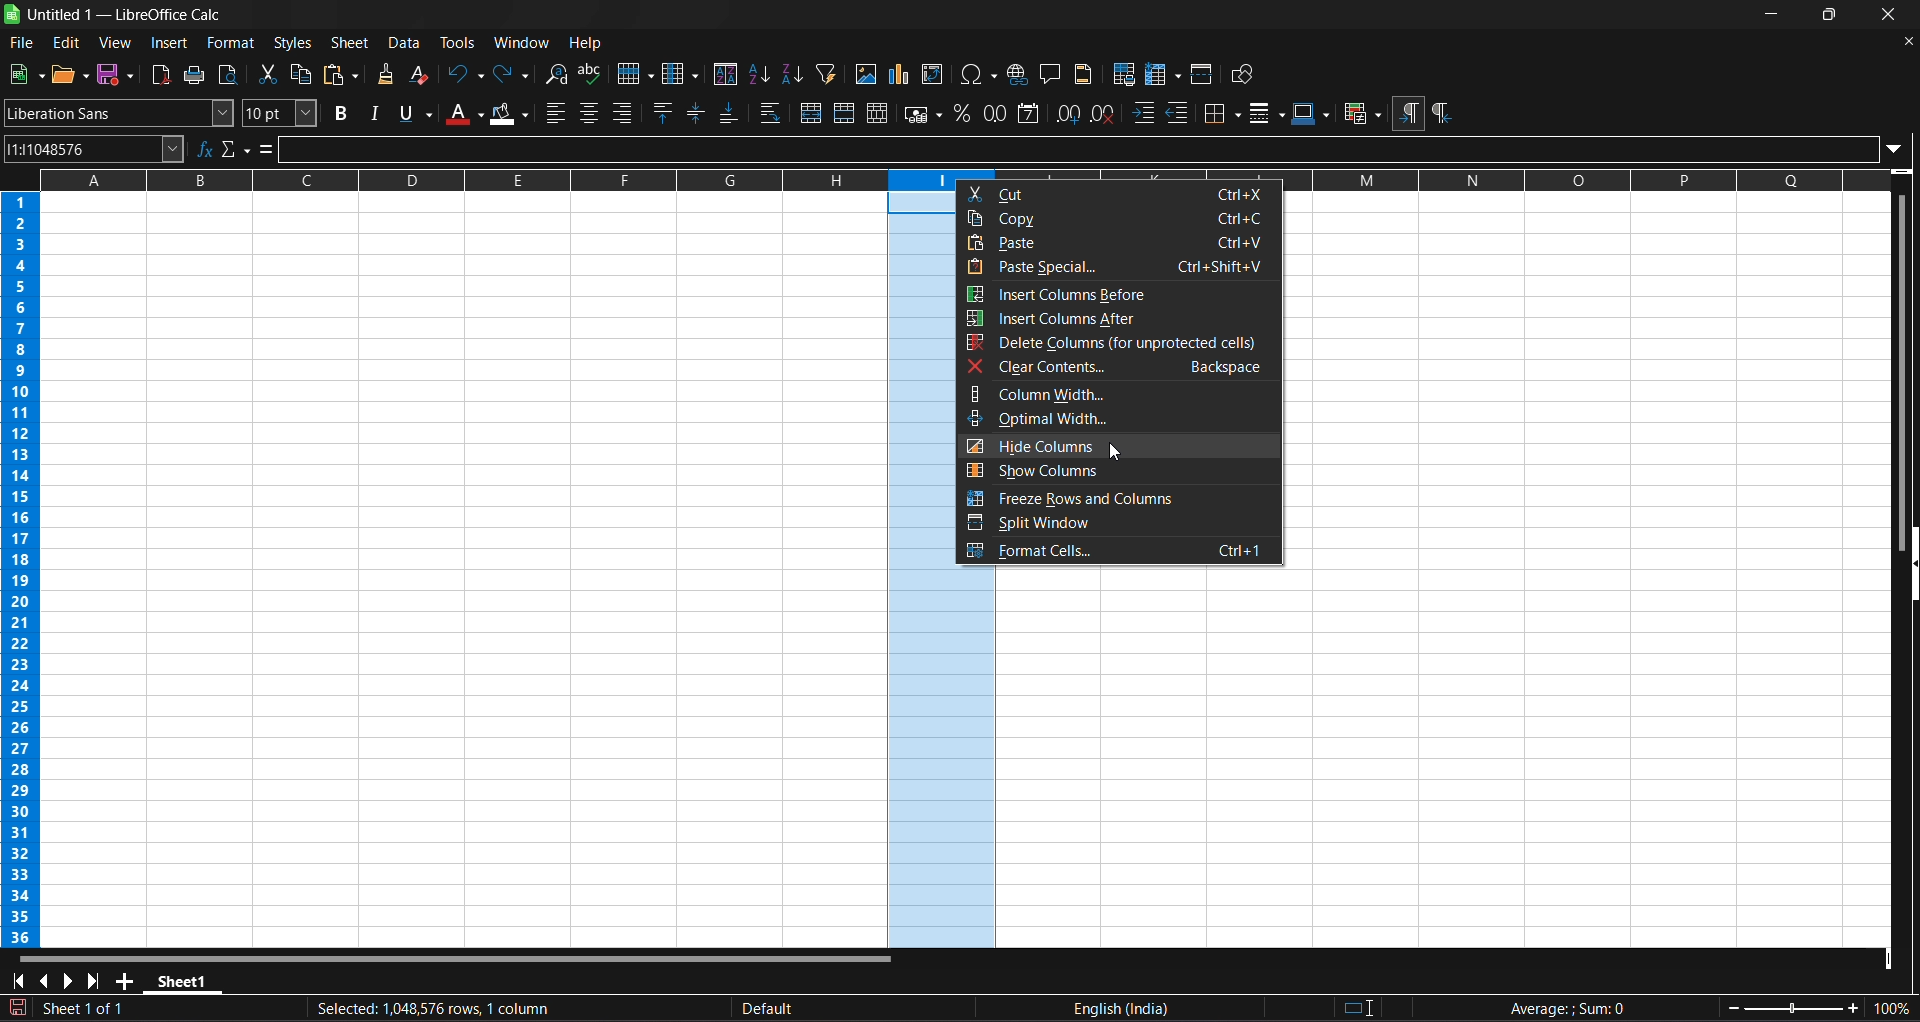 This screenshot has height=1022, width=1920. What do you see at coordinates (967, 114) in the screenshot?
I see `format as percen` at bounding box center [967, 114].